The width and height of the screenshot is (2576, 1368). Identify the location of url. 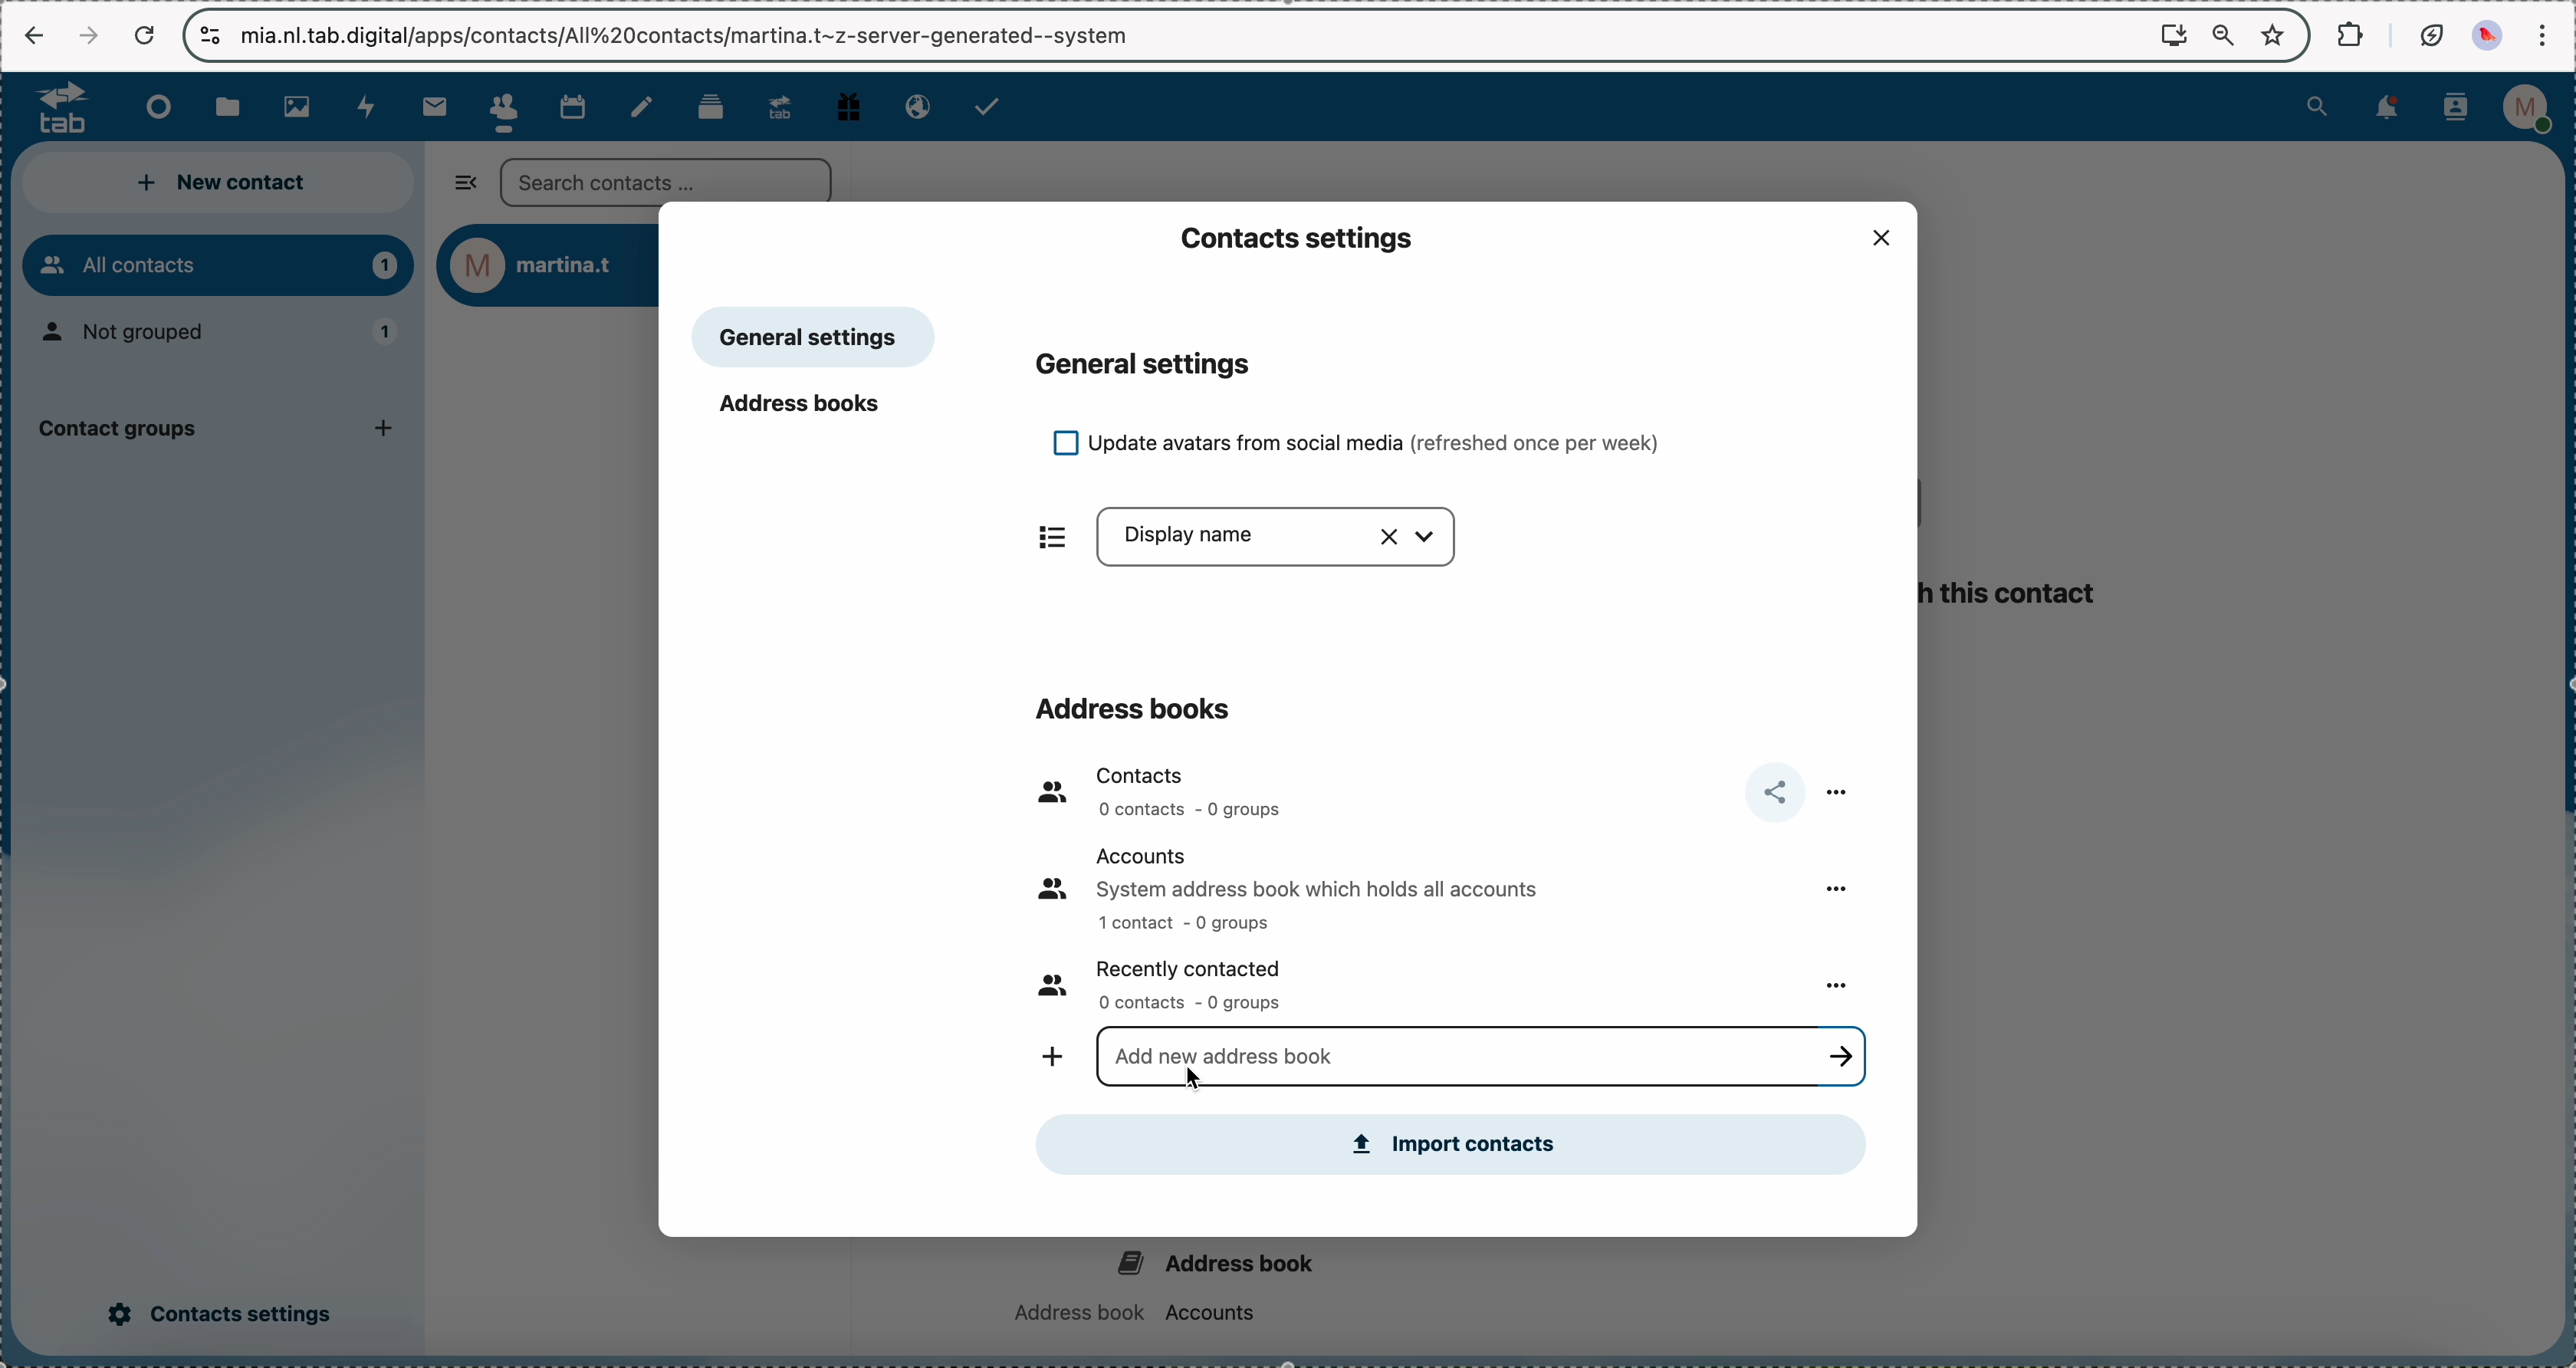
(420, 38).